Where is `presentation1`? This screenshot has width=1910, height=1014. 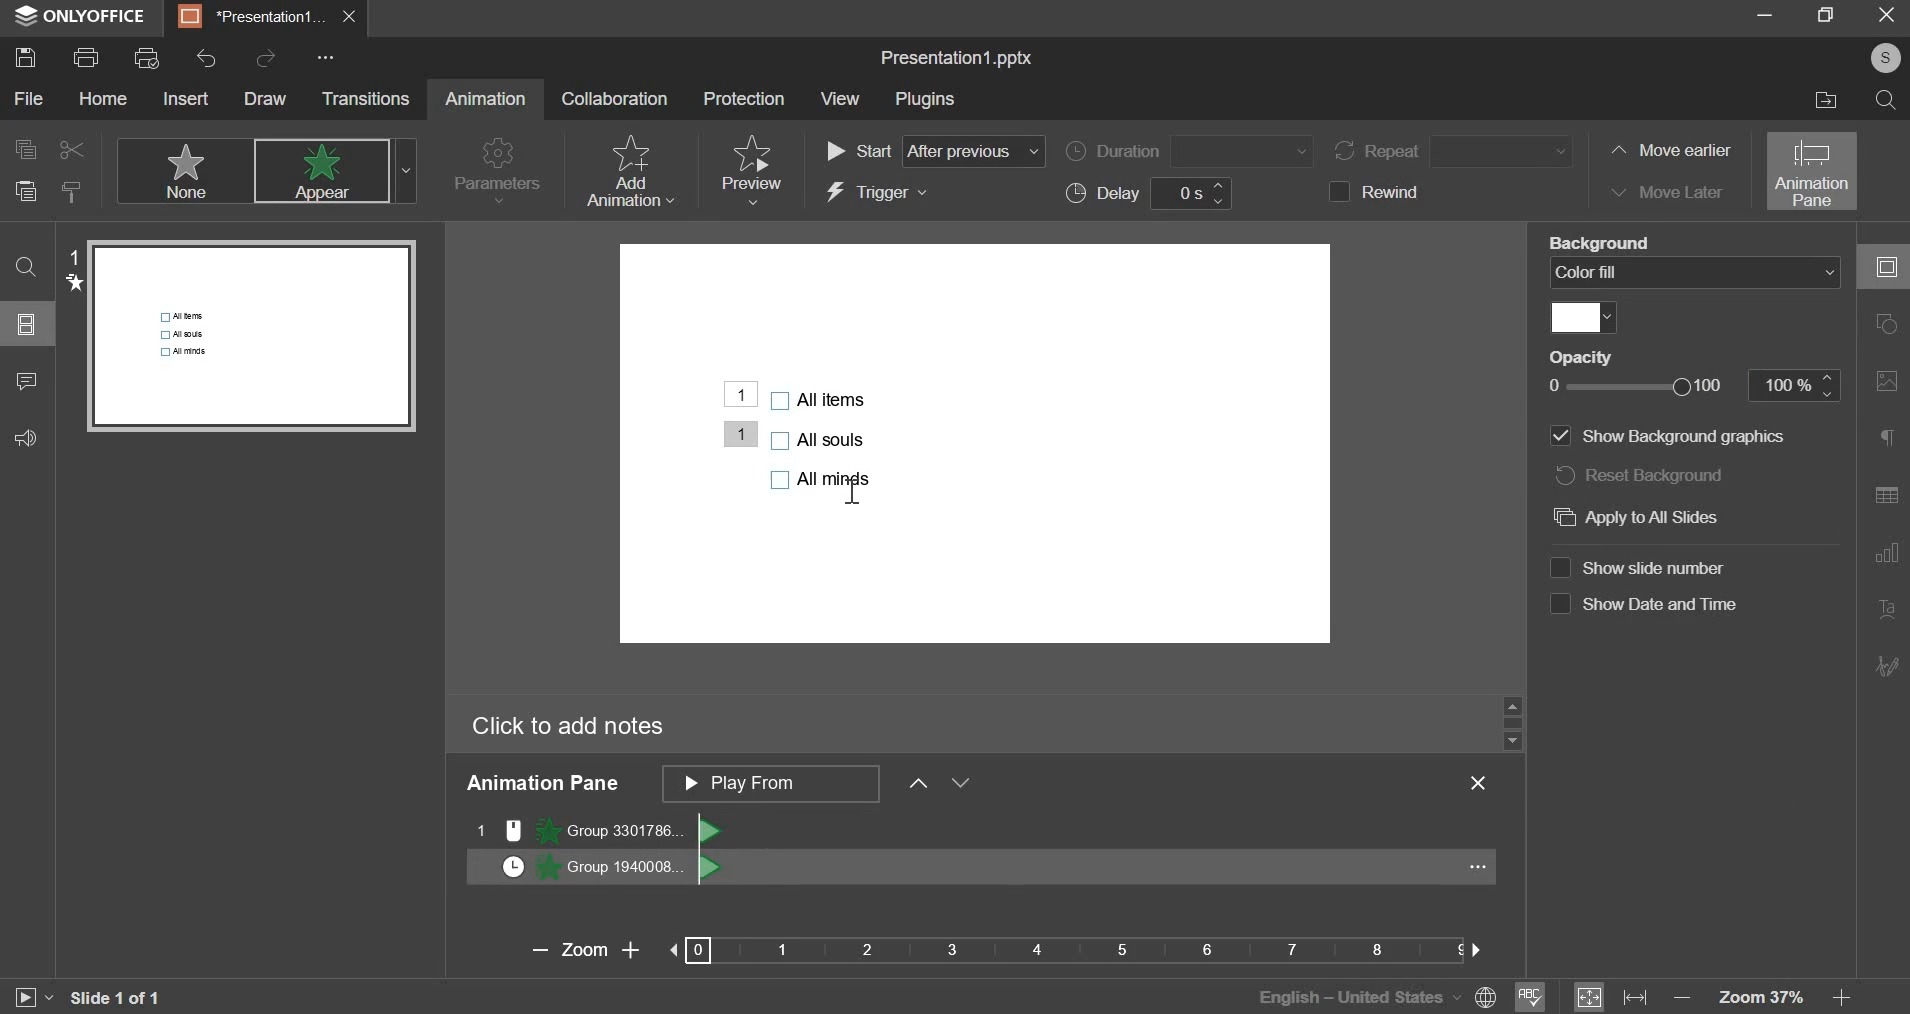
presentation1 is located at coordinates (246, 16).